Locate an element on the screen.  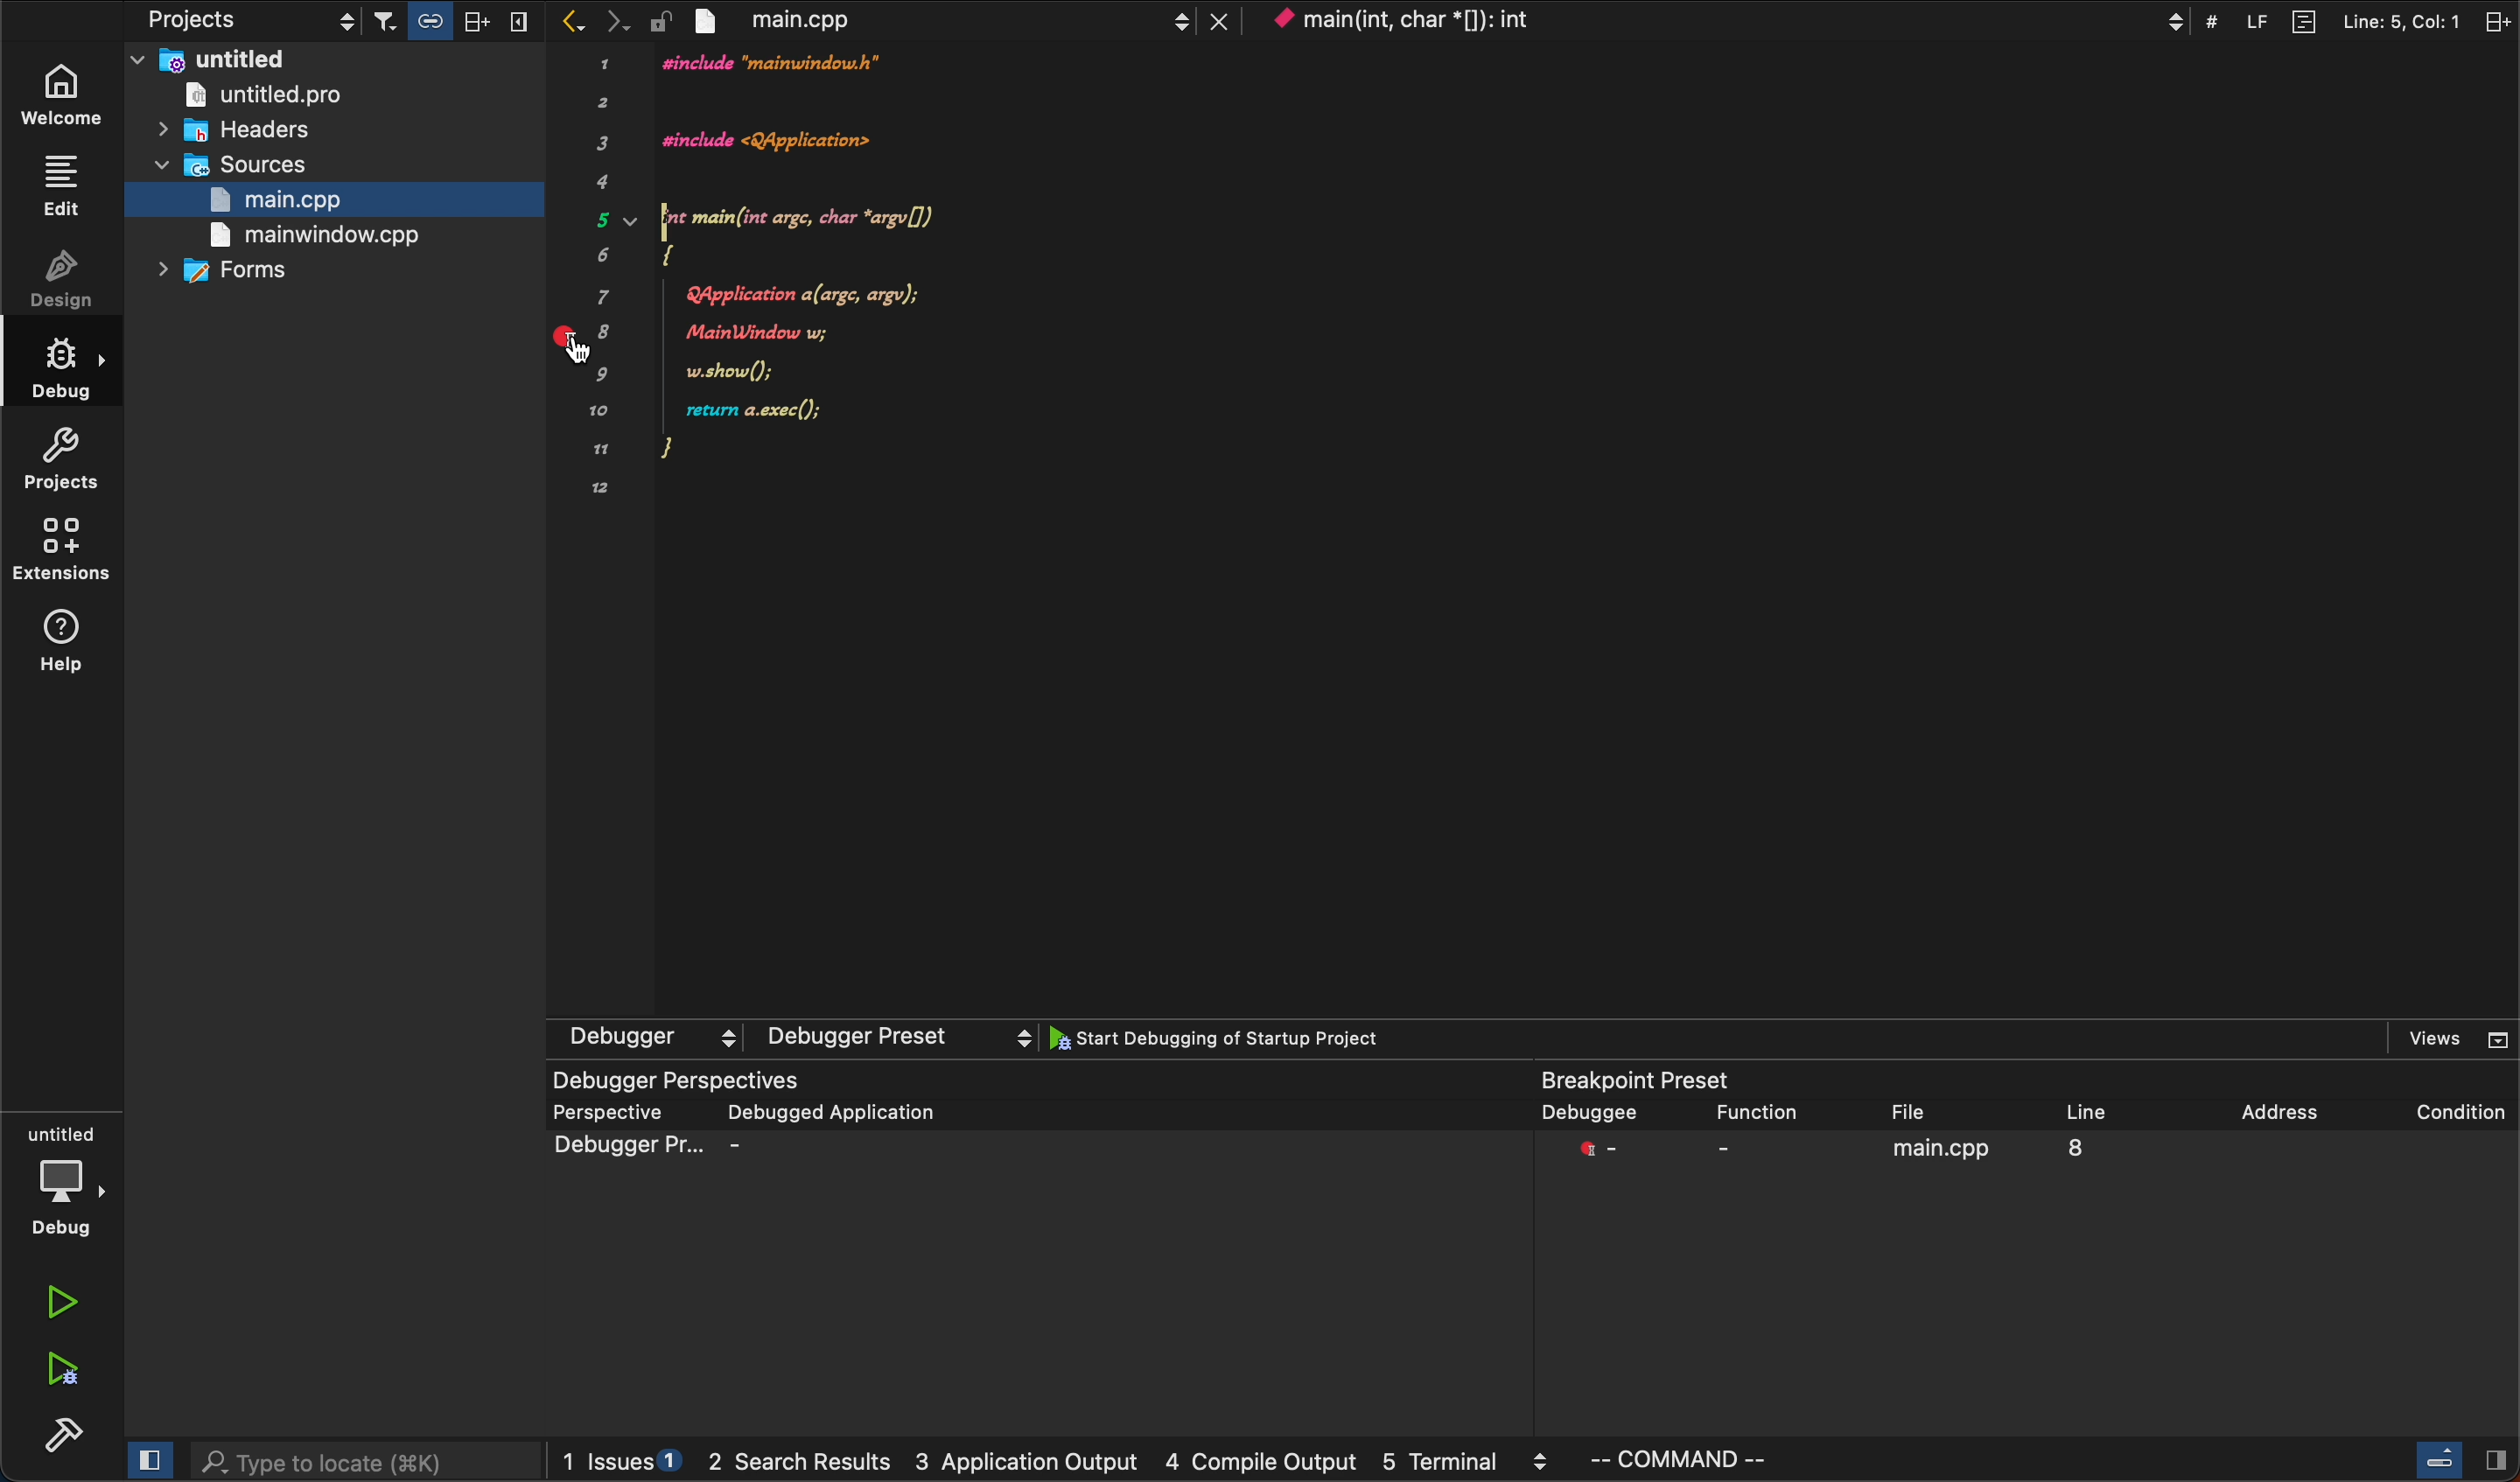
end point is located at coordinates (590, 344).